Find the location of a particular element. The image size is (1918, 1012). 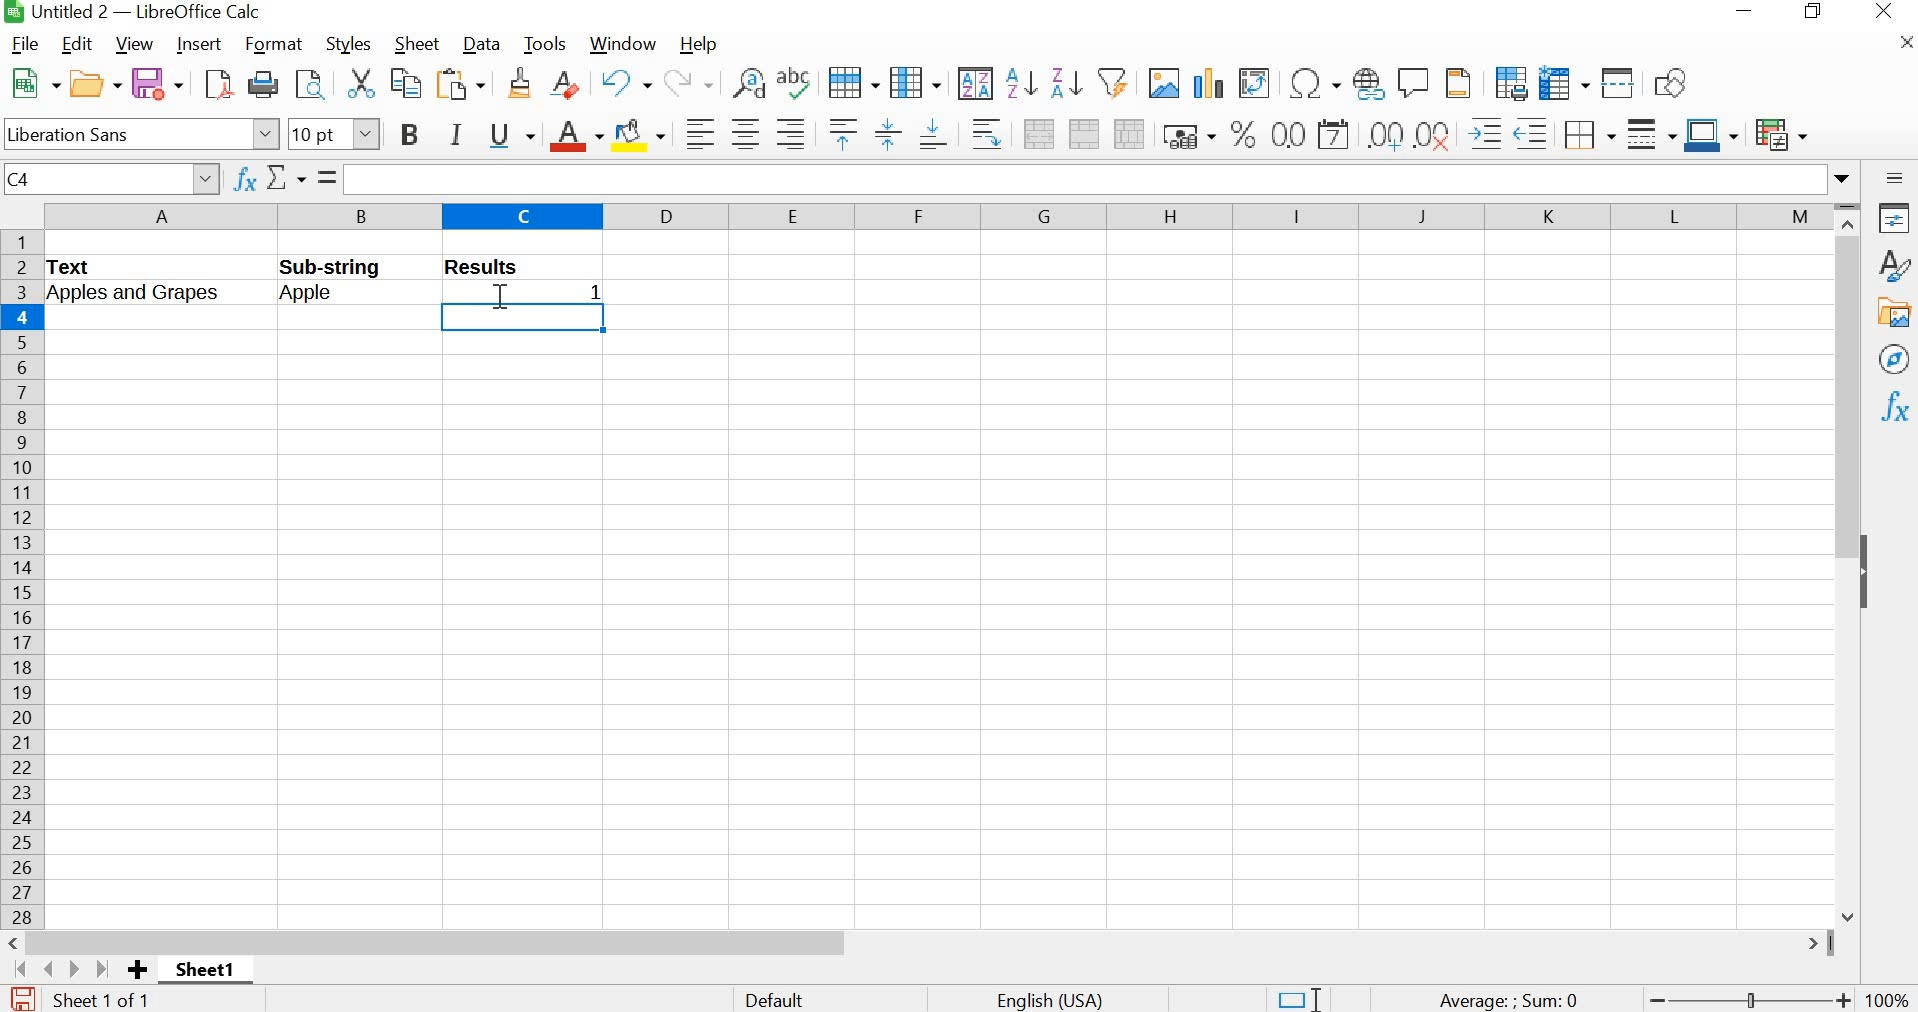

split window is located at coordinates (1619, 82).